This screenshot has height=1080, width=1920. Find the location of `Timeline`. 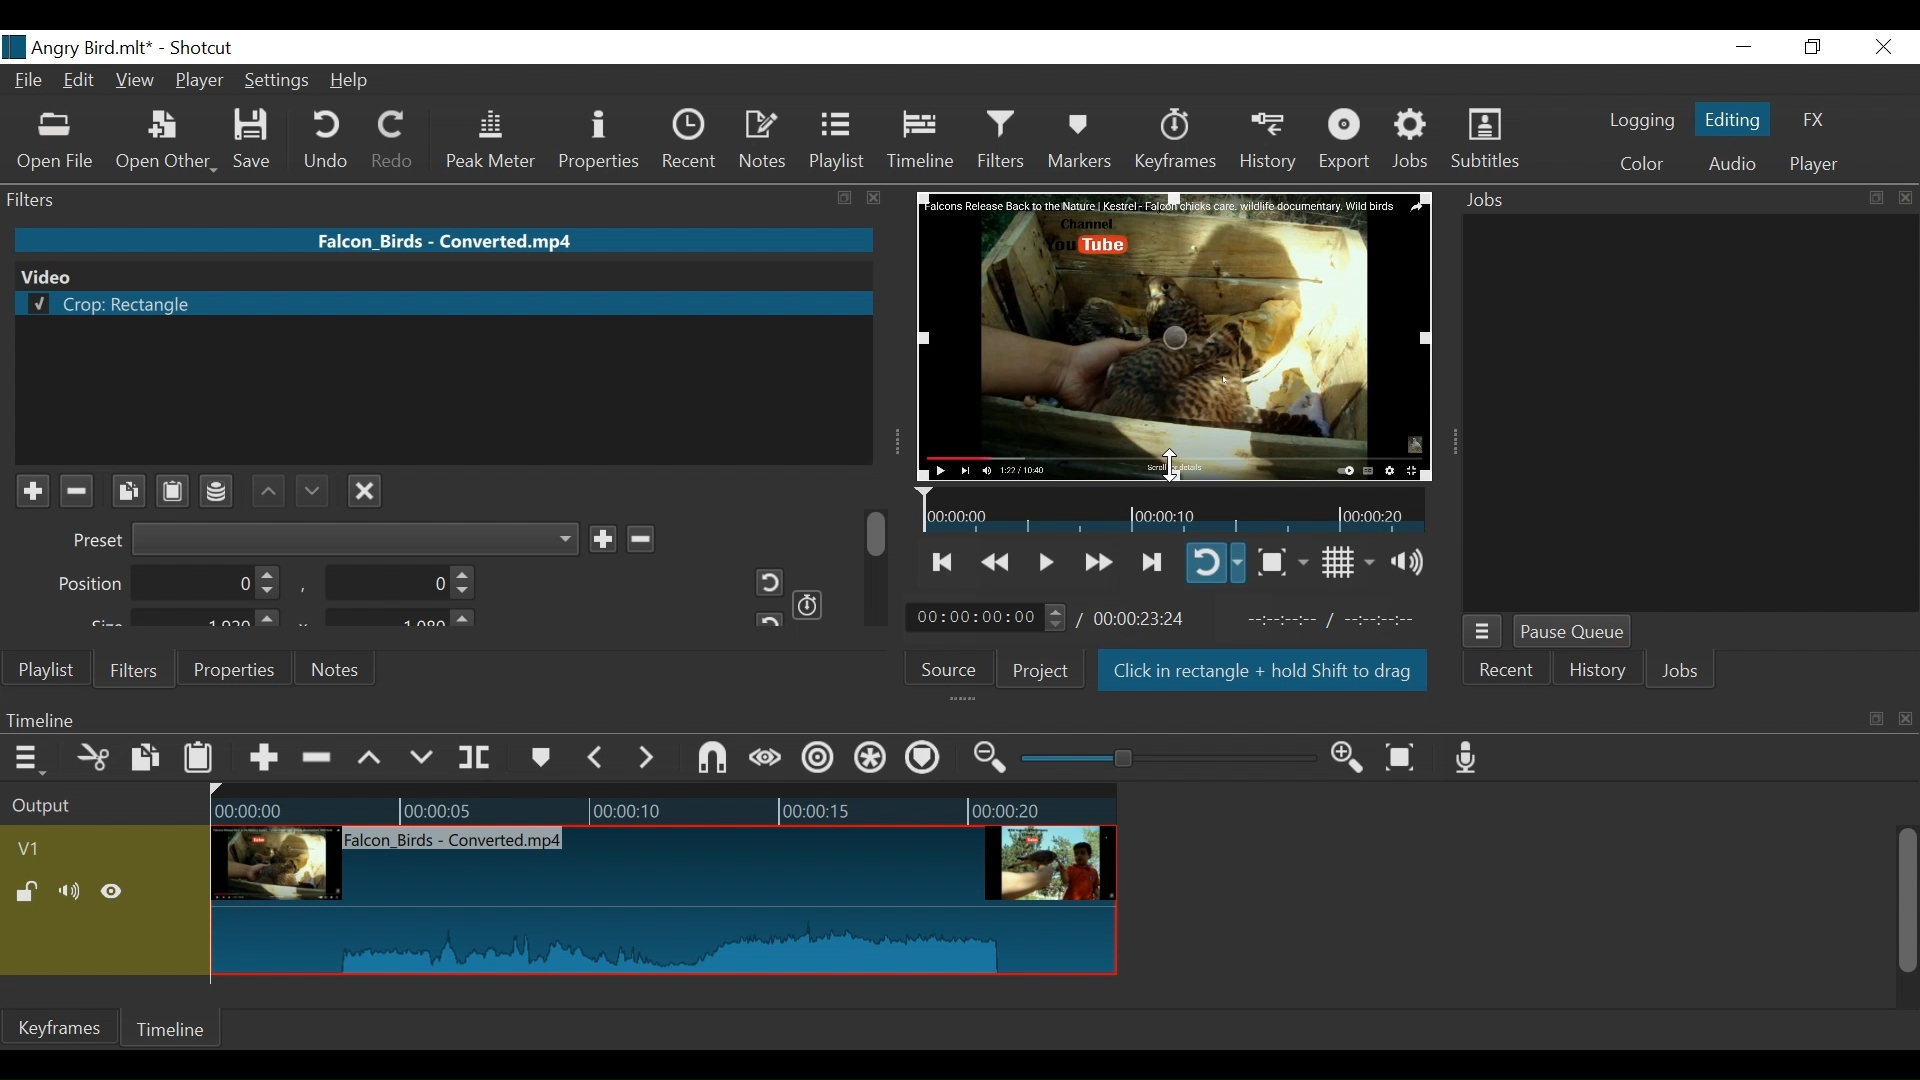

Timeline is located at coordinates (173, 1029).